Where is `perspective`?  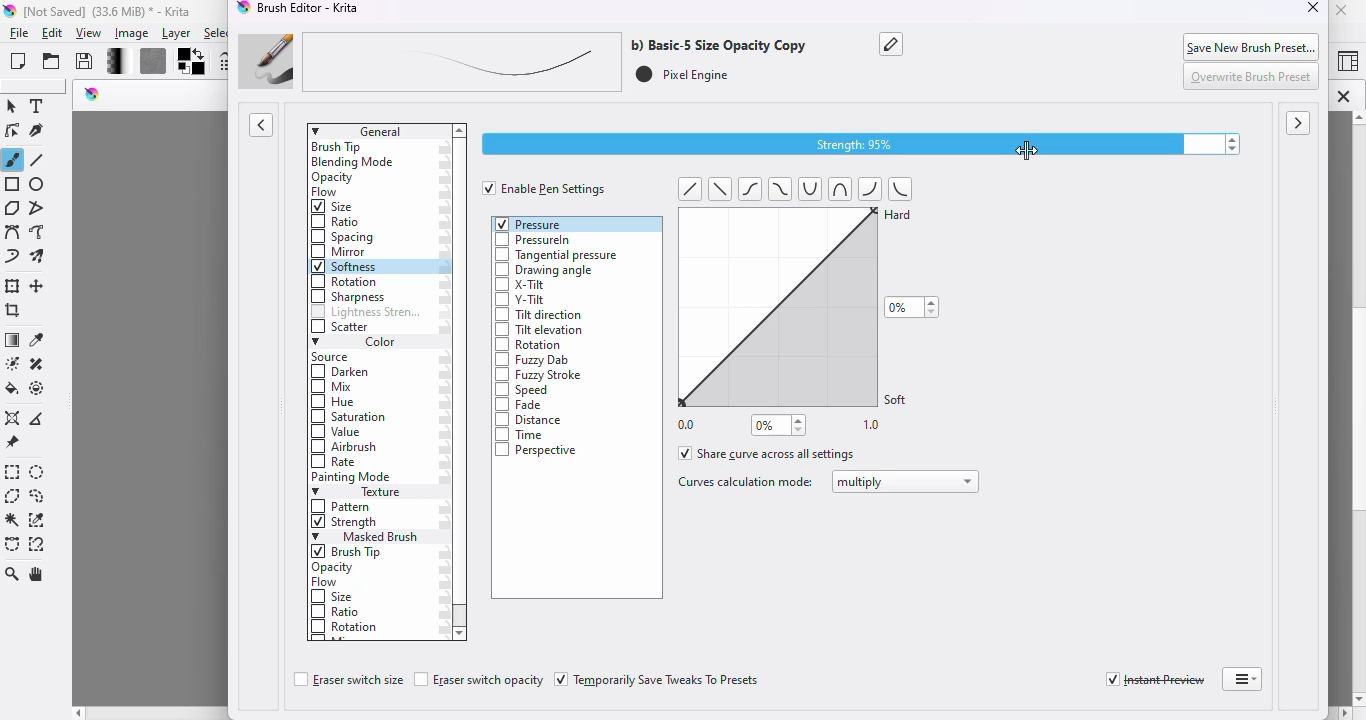
perspective is located at coordinates (537, 450).